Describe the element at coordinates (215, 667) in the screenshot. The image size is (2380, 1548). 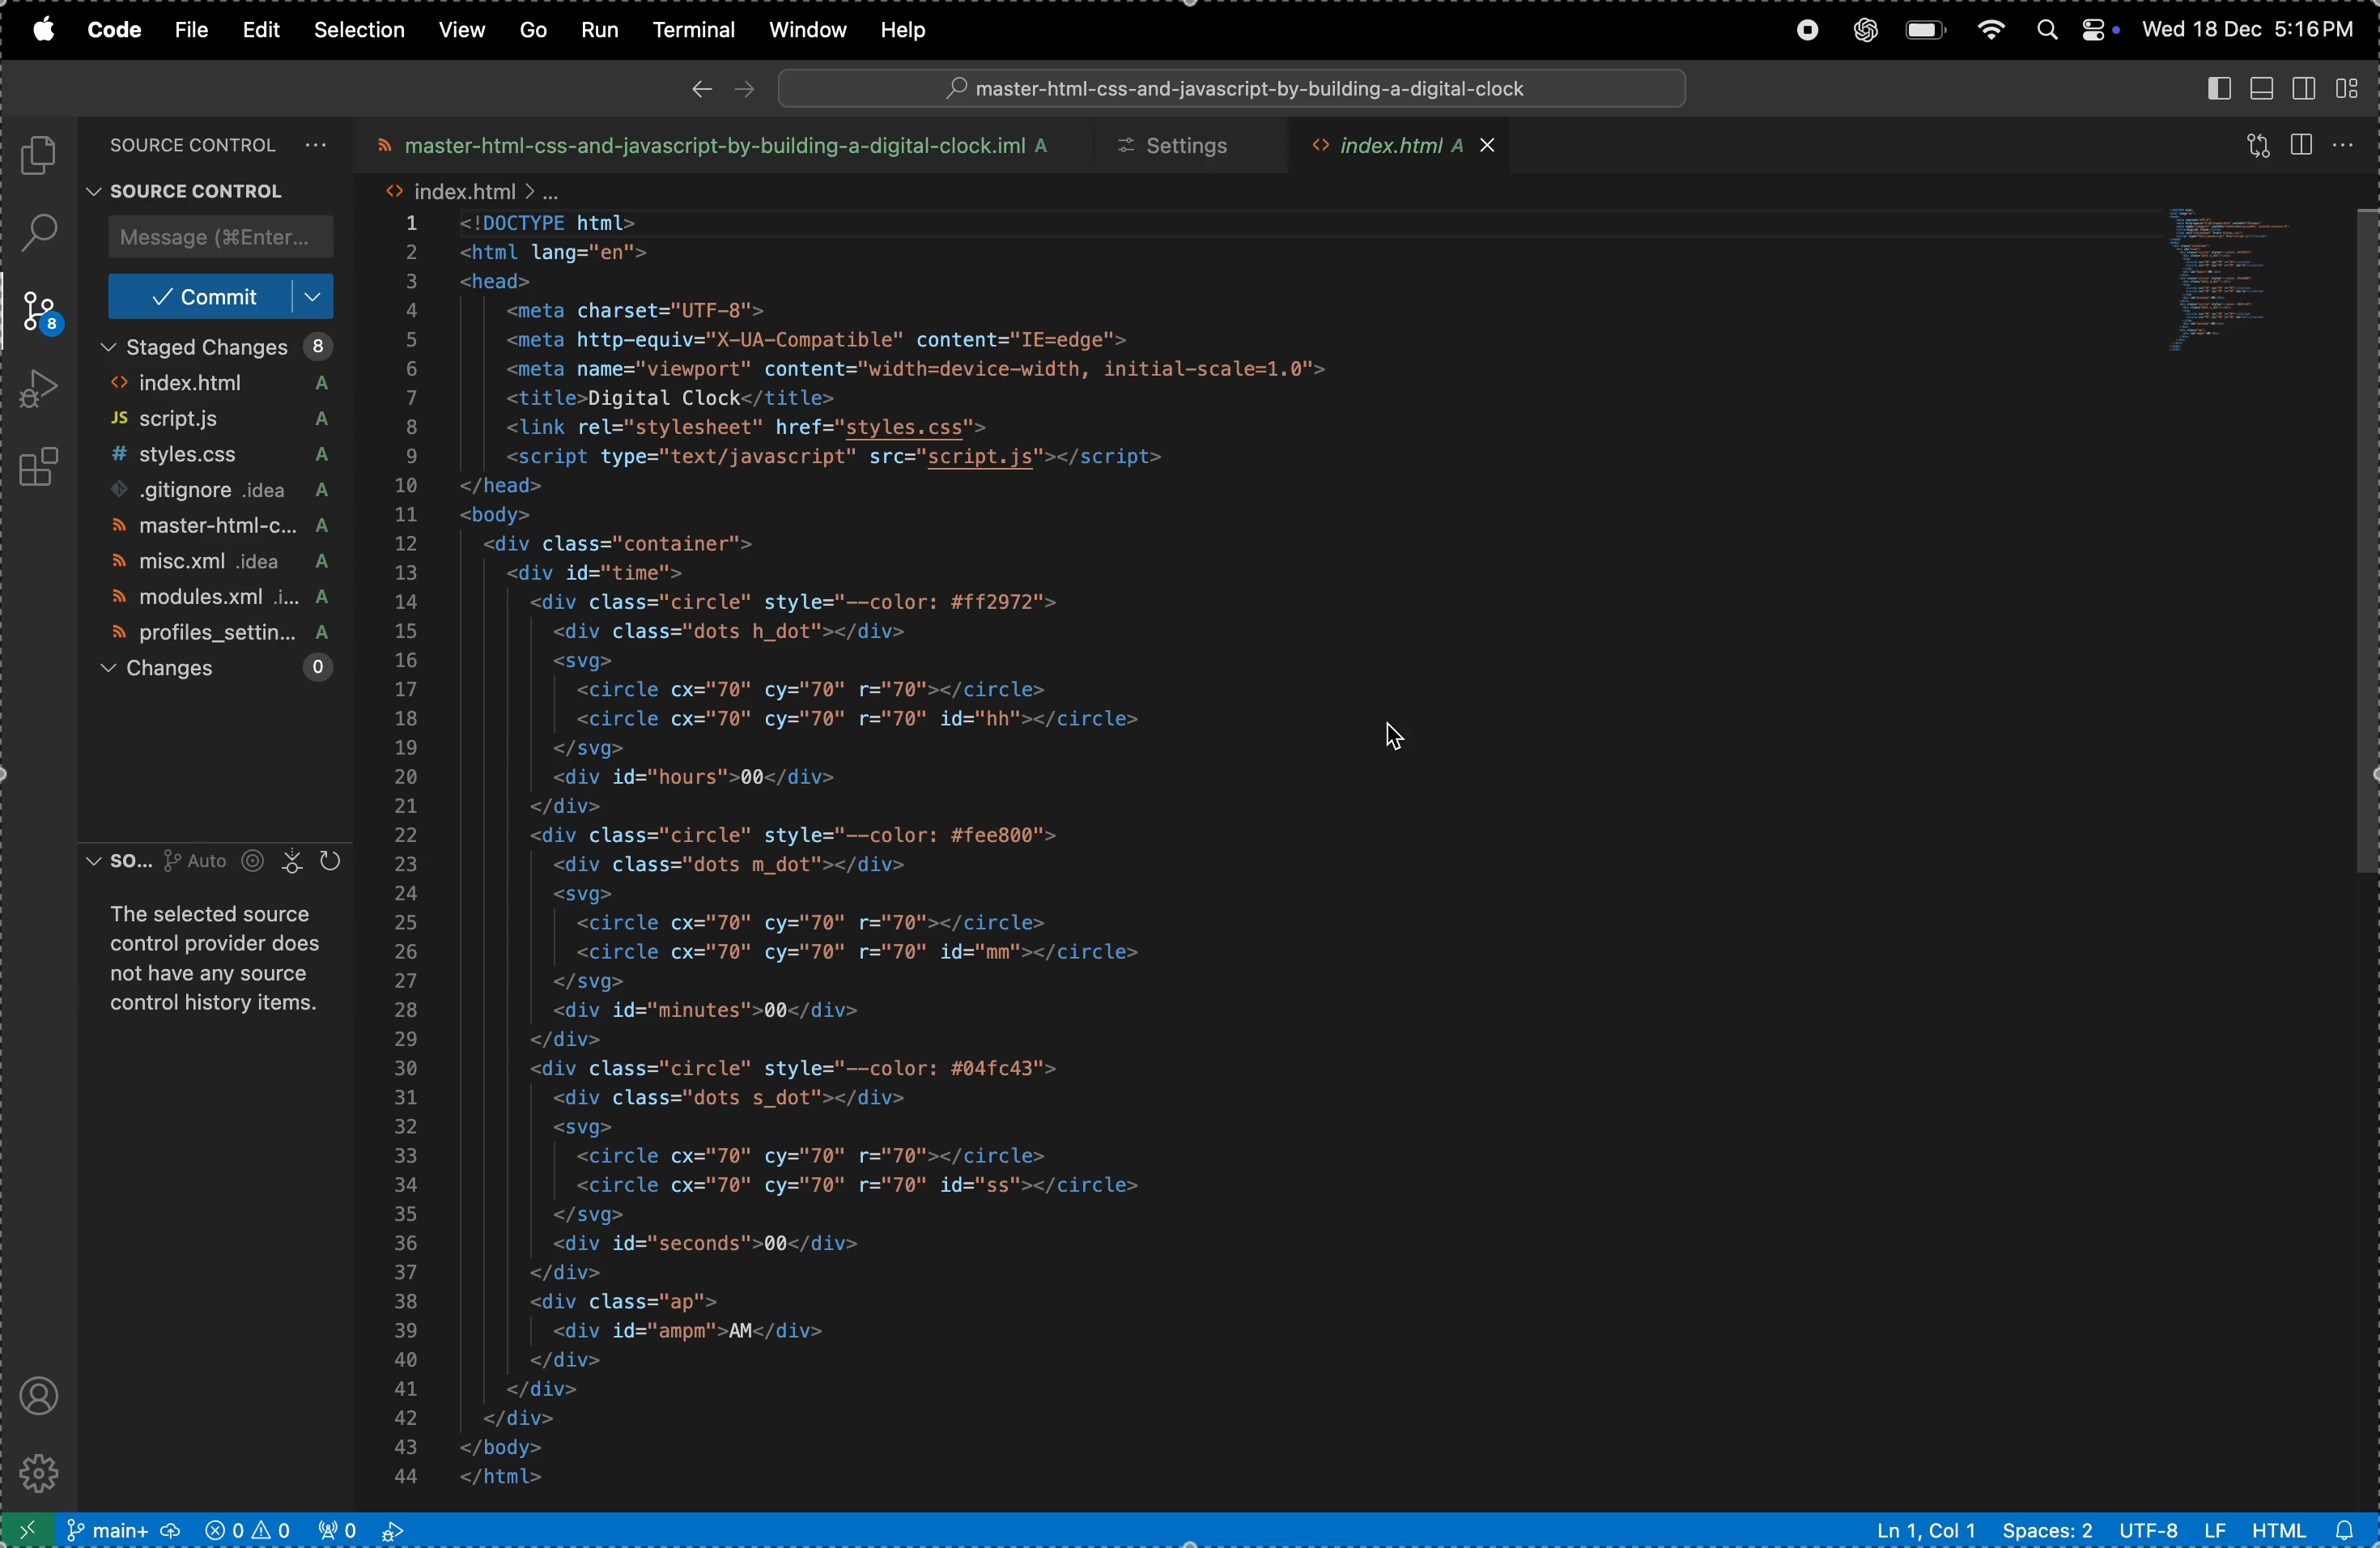
I see `changes` at that location.